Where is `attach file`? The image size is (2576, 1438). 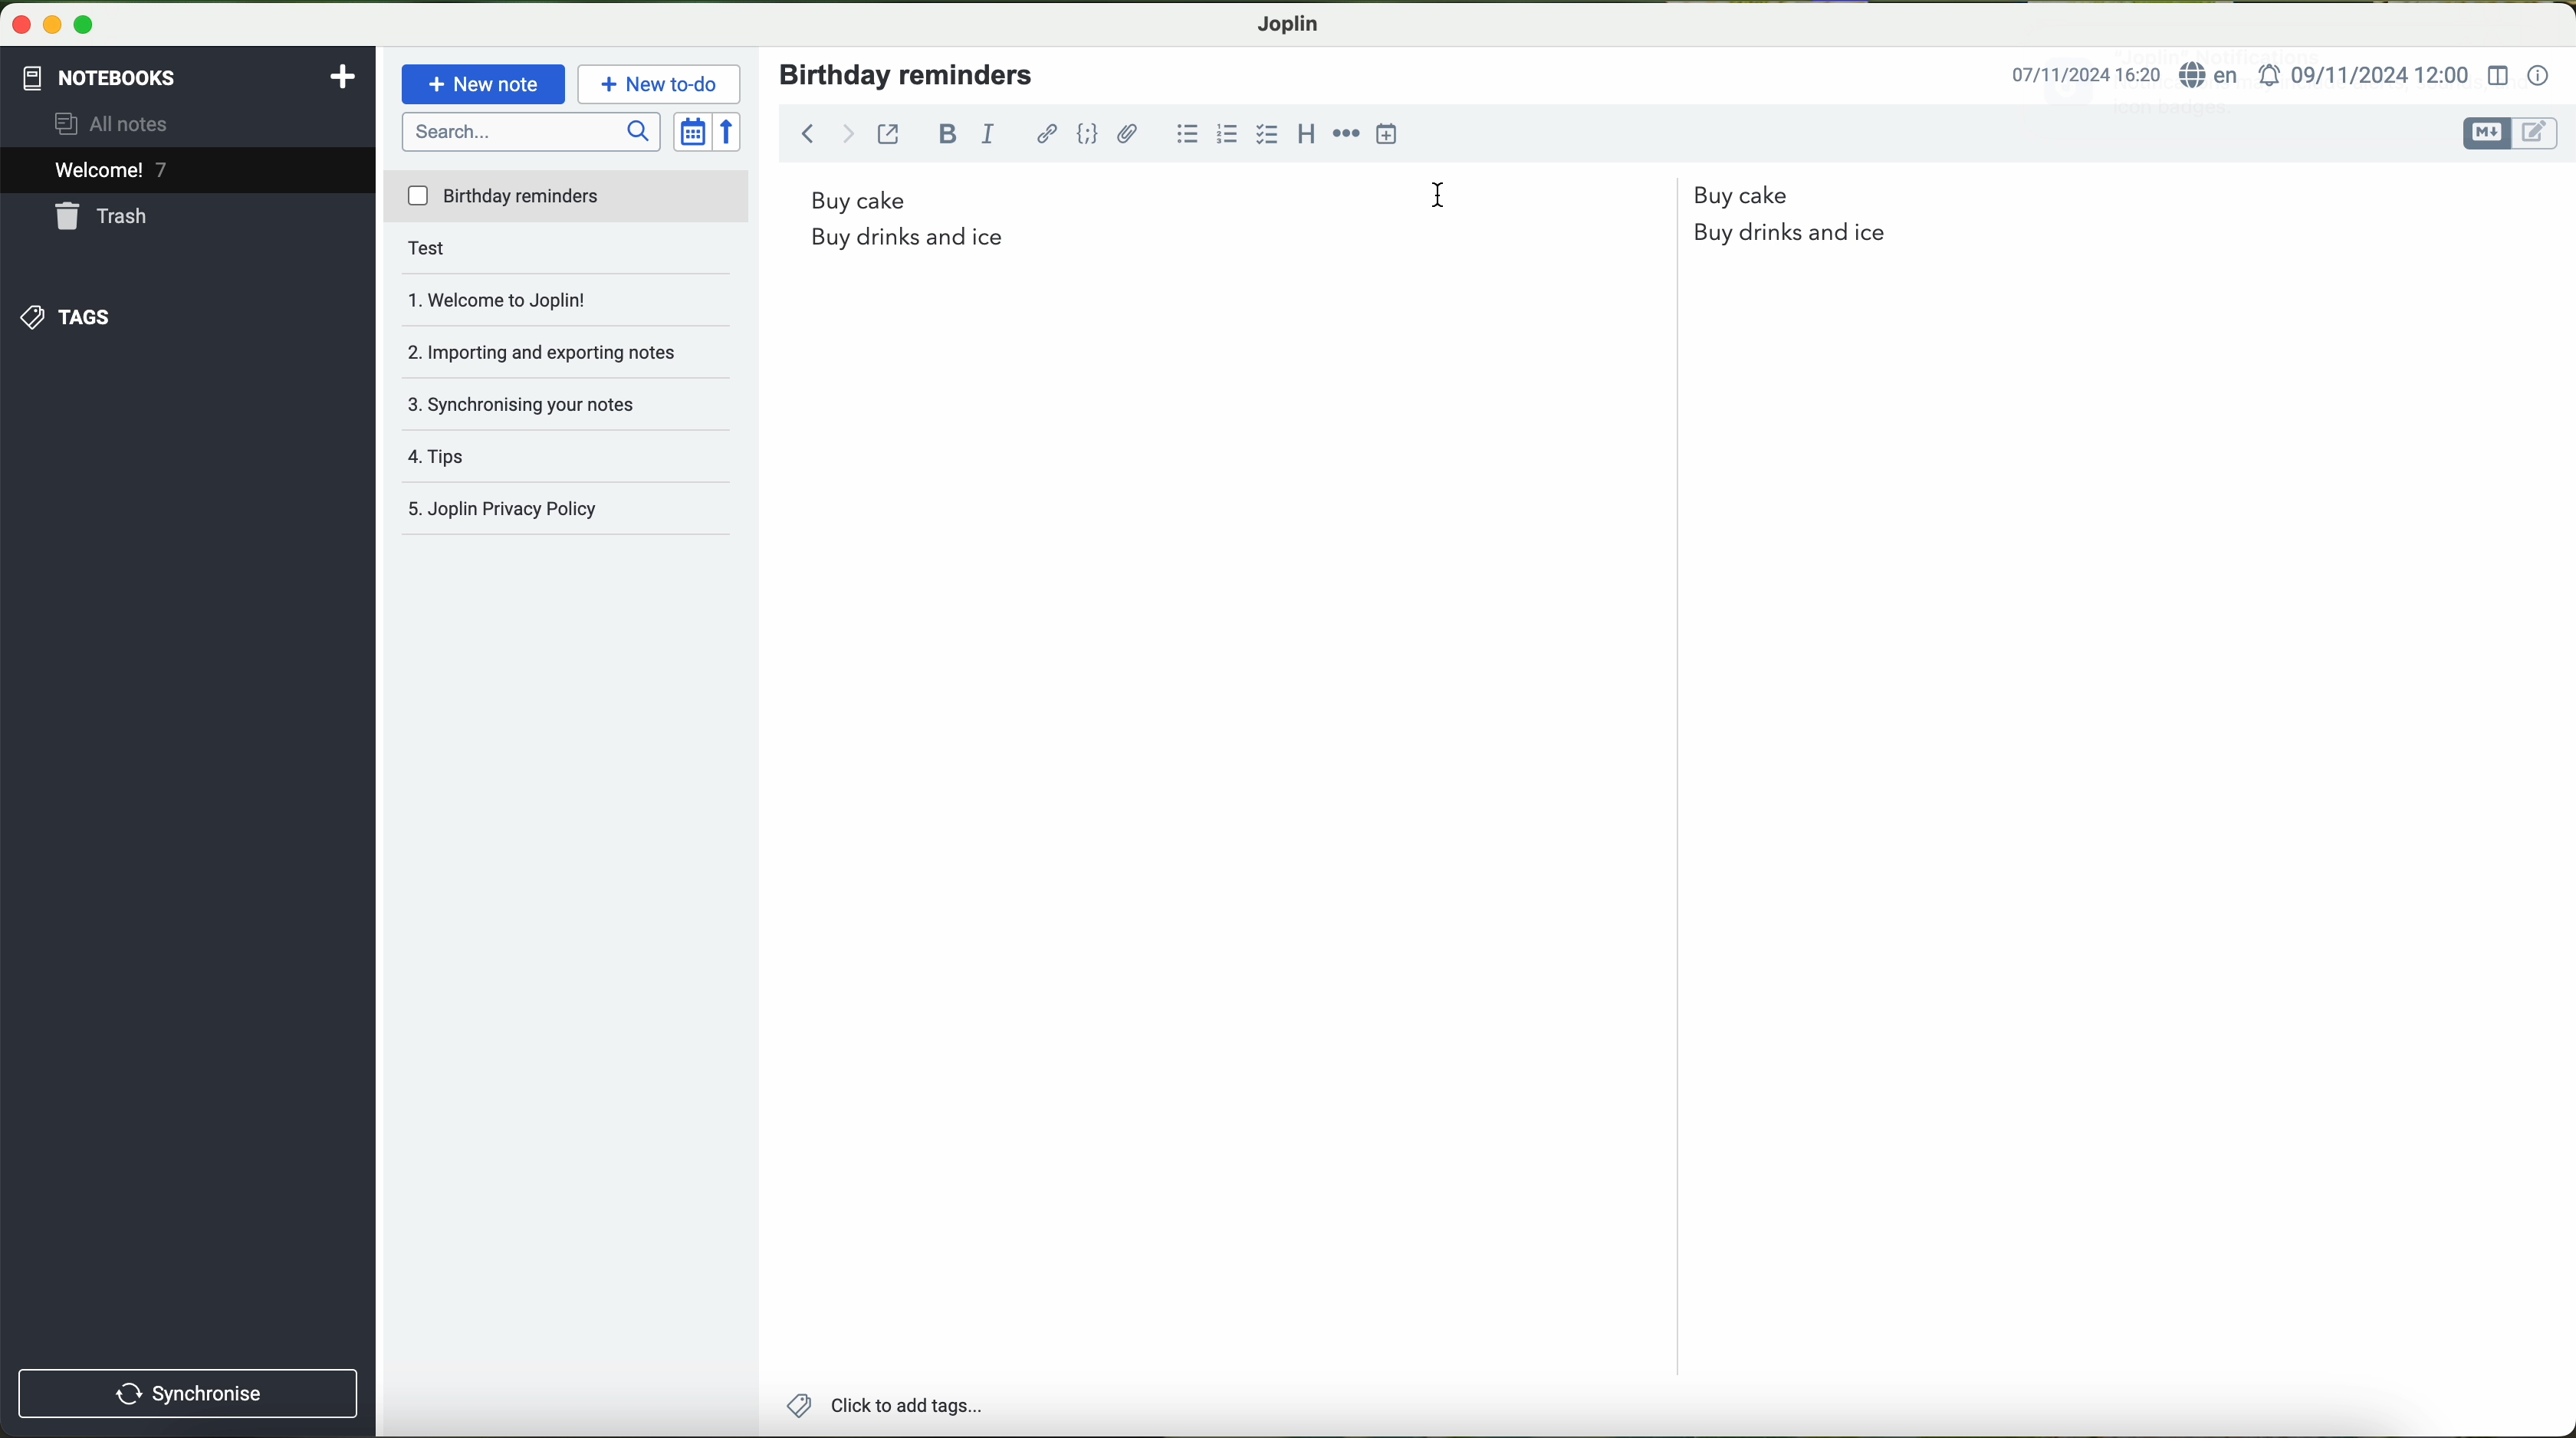
attach file is located at coordinates (1127, 135).